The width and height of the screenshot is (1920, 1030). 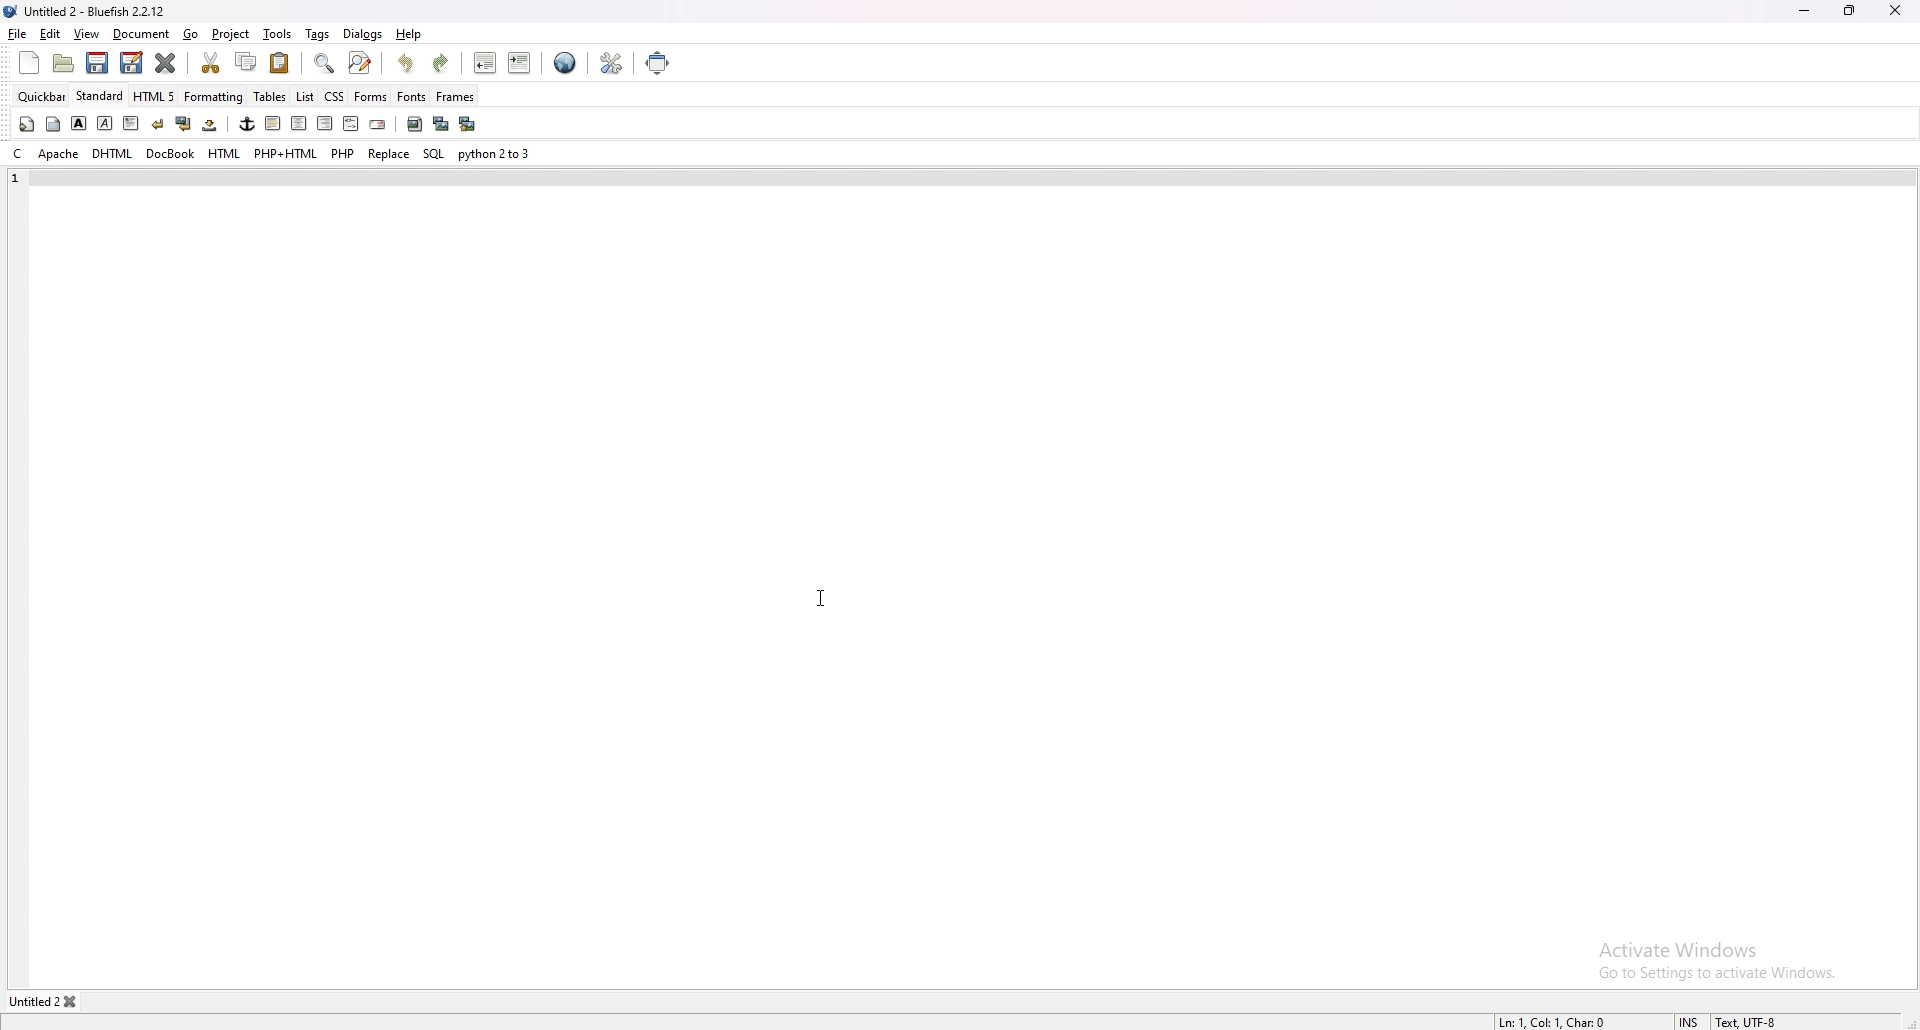 I want to click on tags, so click(x=318, y=34).